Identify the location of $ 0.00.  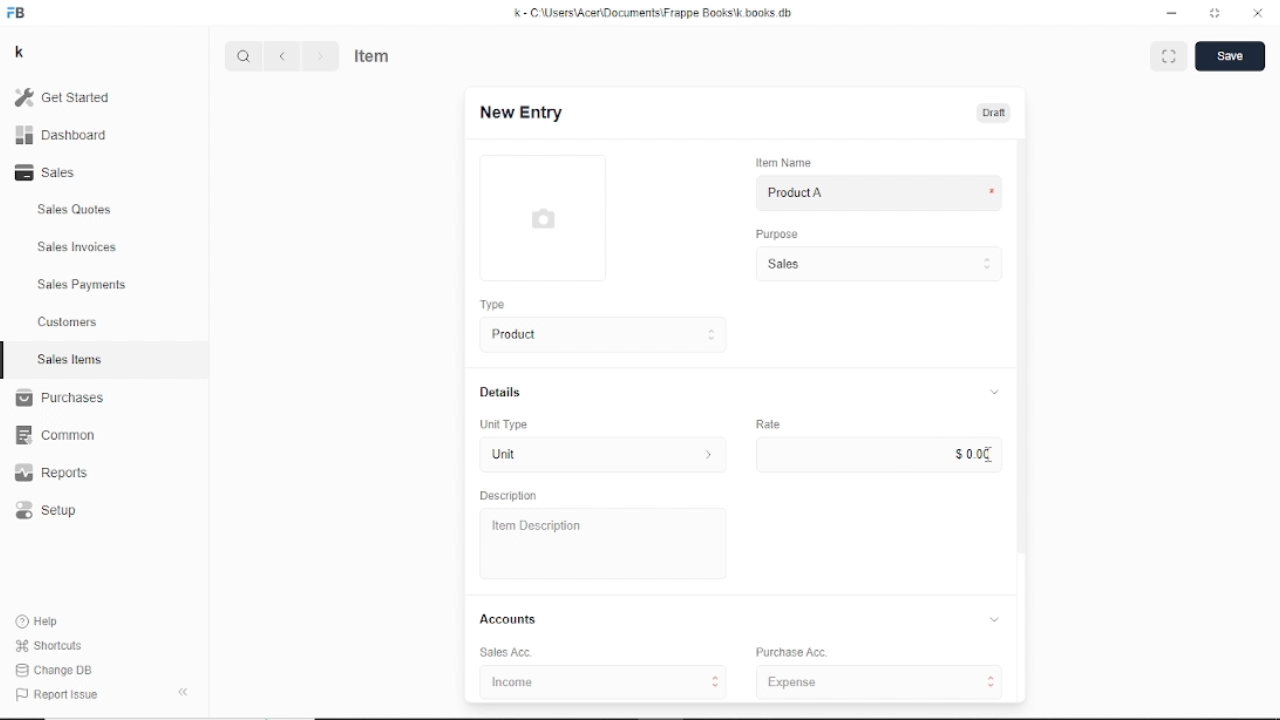
(972, 454).